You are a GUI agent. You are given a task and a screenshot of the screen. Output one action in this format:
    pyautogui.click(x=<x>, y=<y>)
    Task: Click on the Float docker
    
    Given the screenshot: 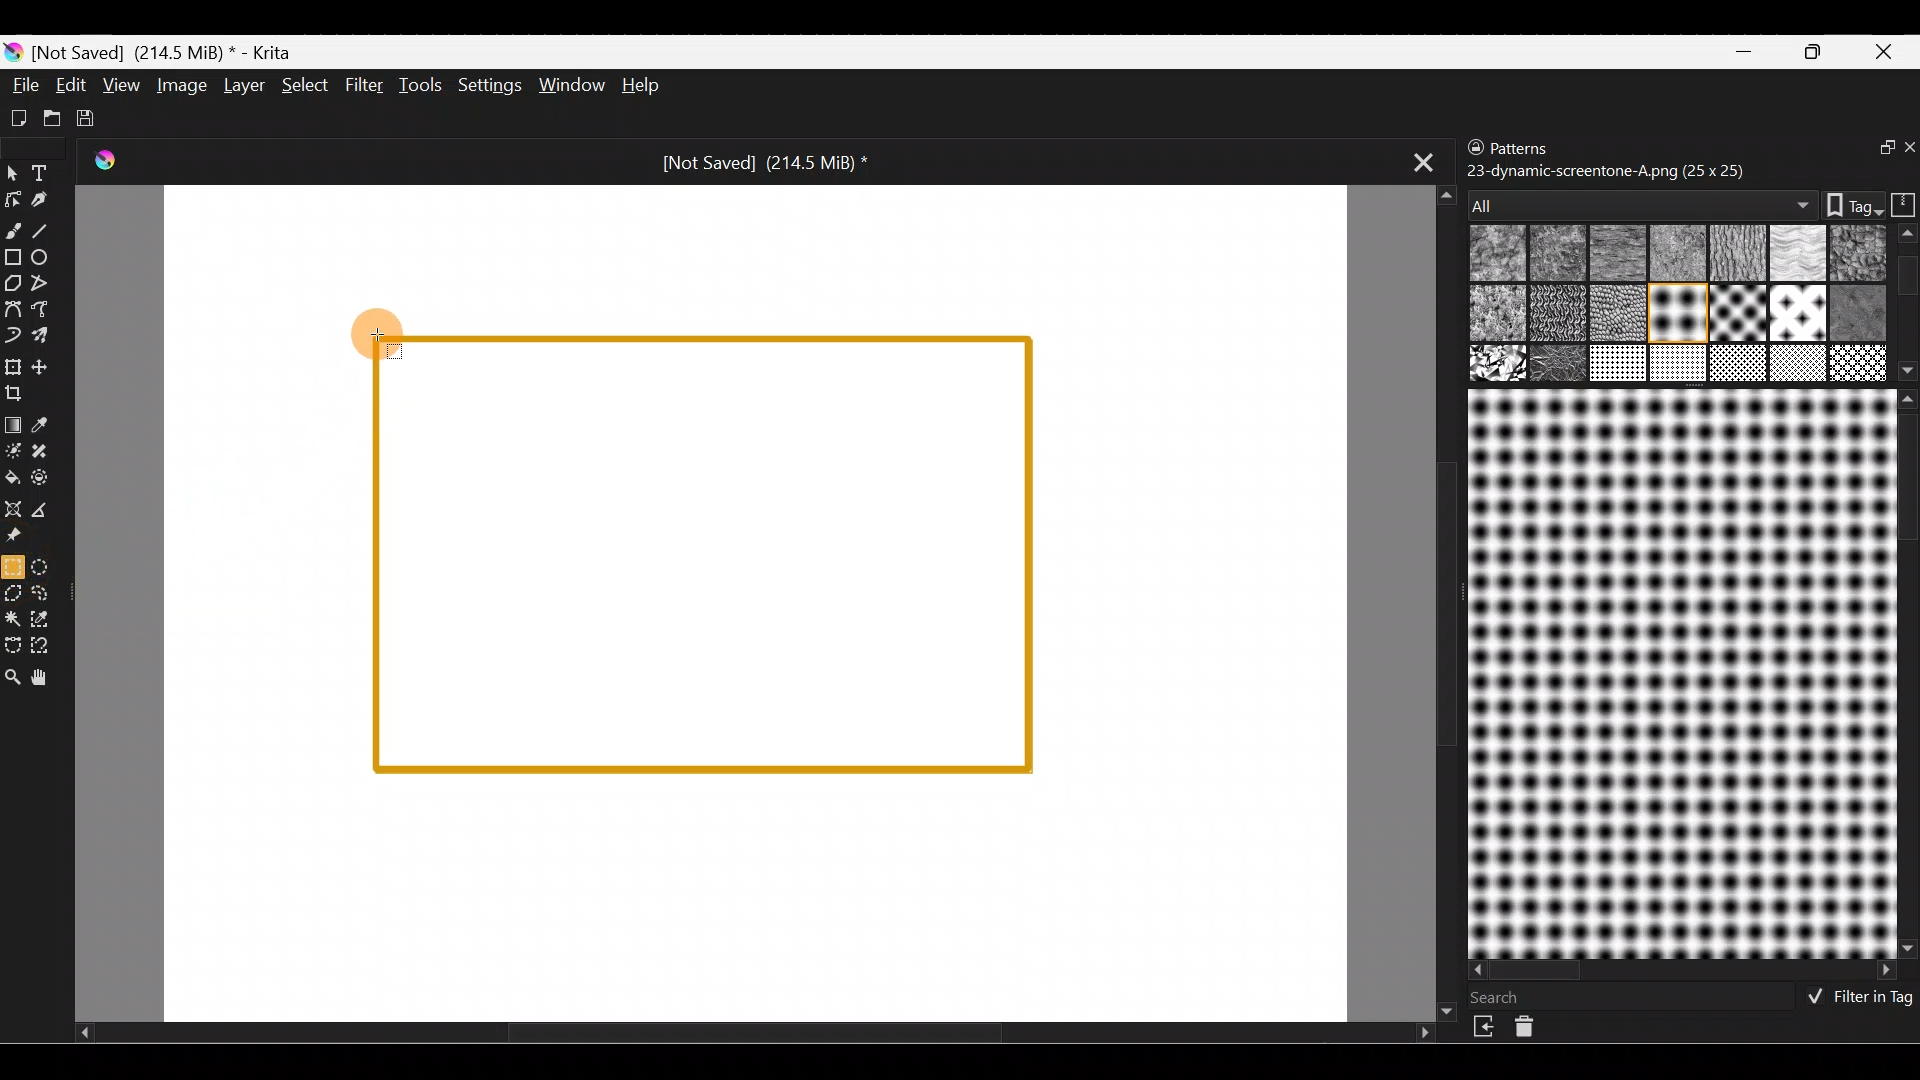 What is the action you would take?
    pyautogui.click(x=1874, y=149)
    